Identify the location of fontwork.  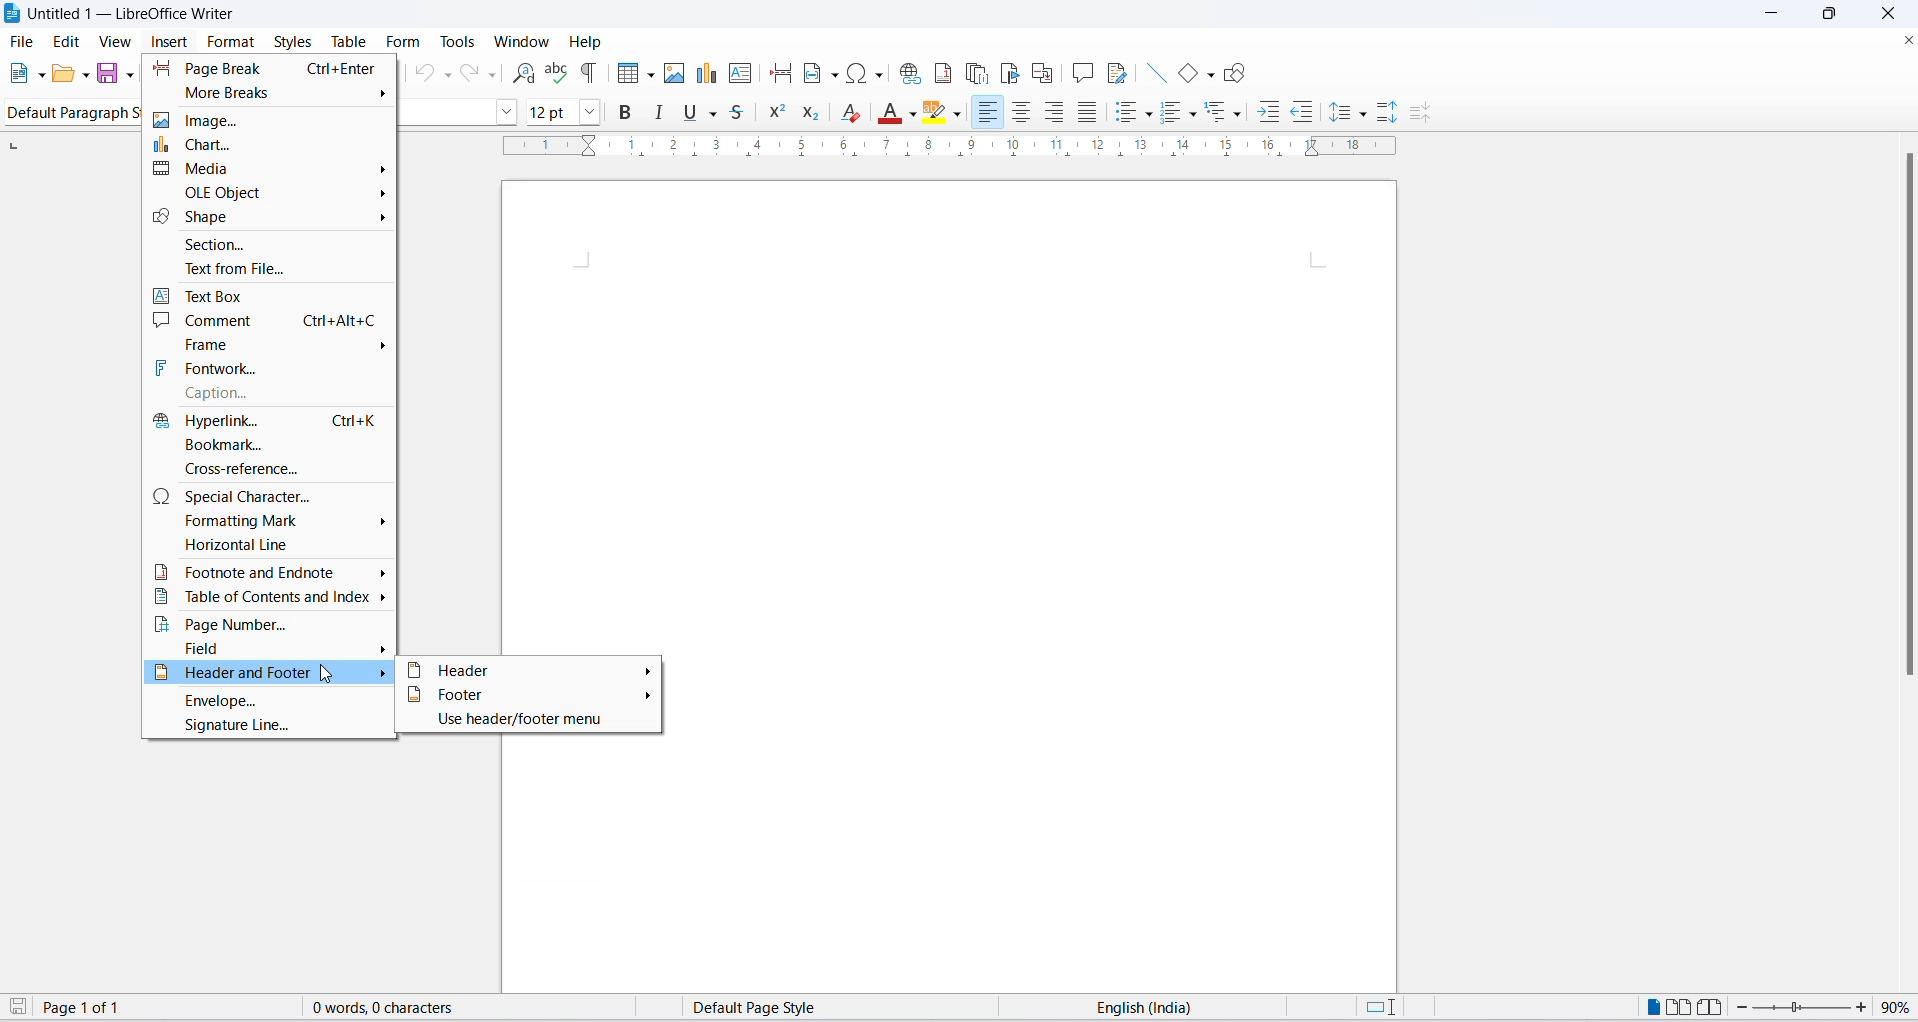
(269, 367).